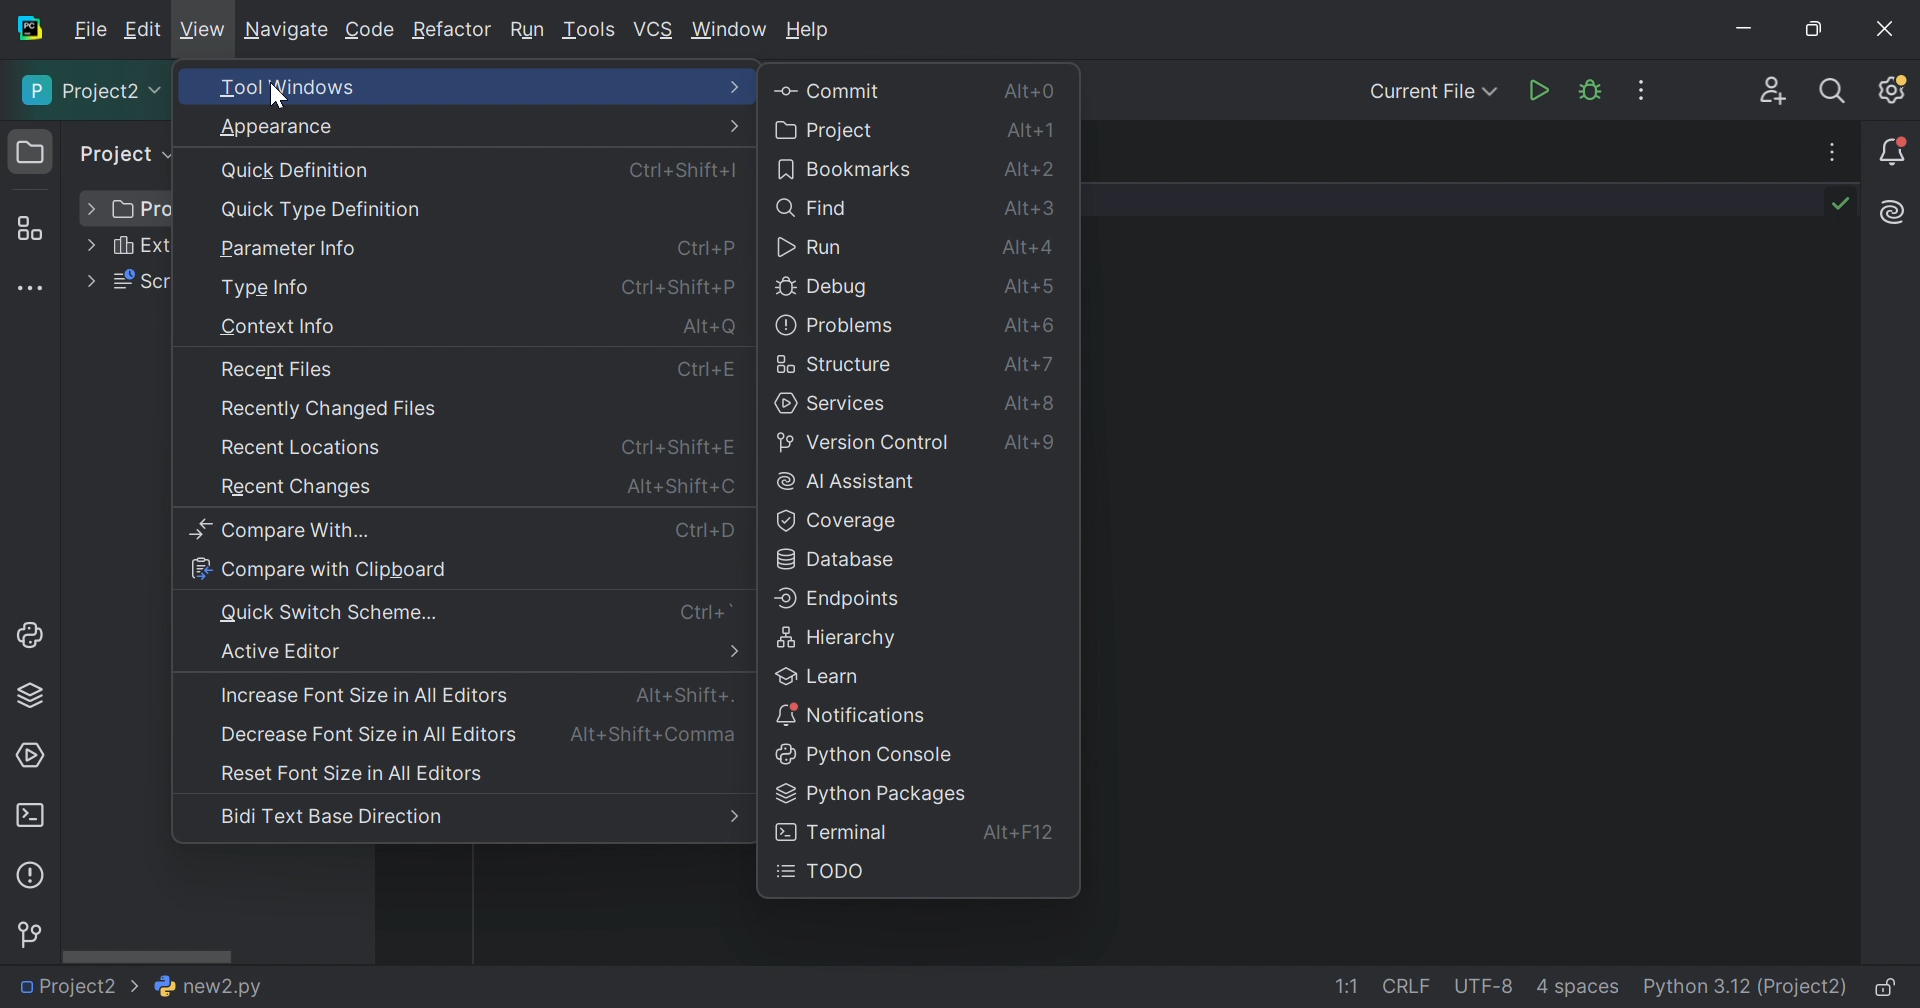  What do you see at coordinates (654, 736) in the screenshot?
I see `Alt+Shift+,` at bounding box center [654, 736].